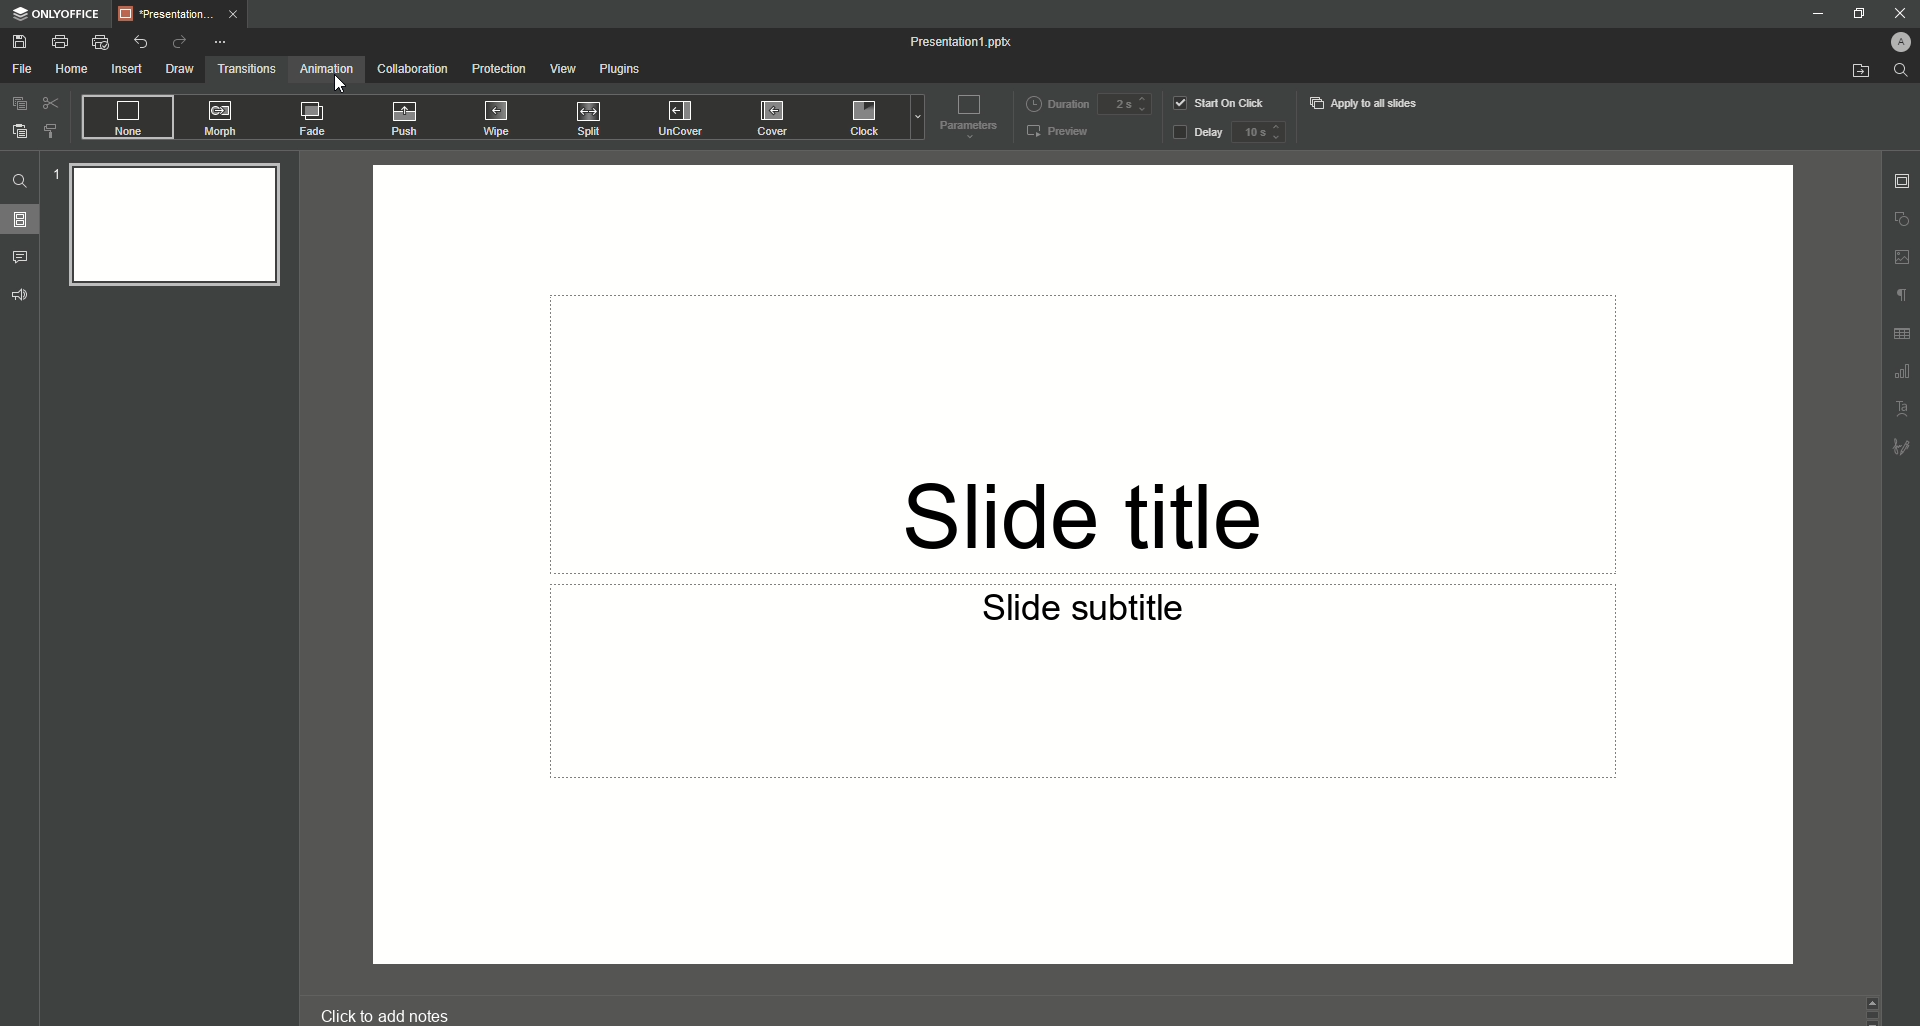  Describe the element at coordinates (861, 118) in the screenshot. I see `Clock` at that location.